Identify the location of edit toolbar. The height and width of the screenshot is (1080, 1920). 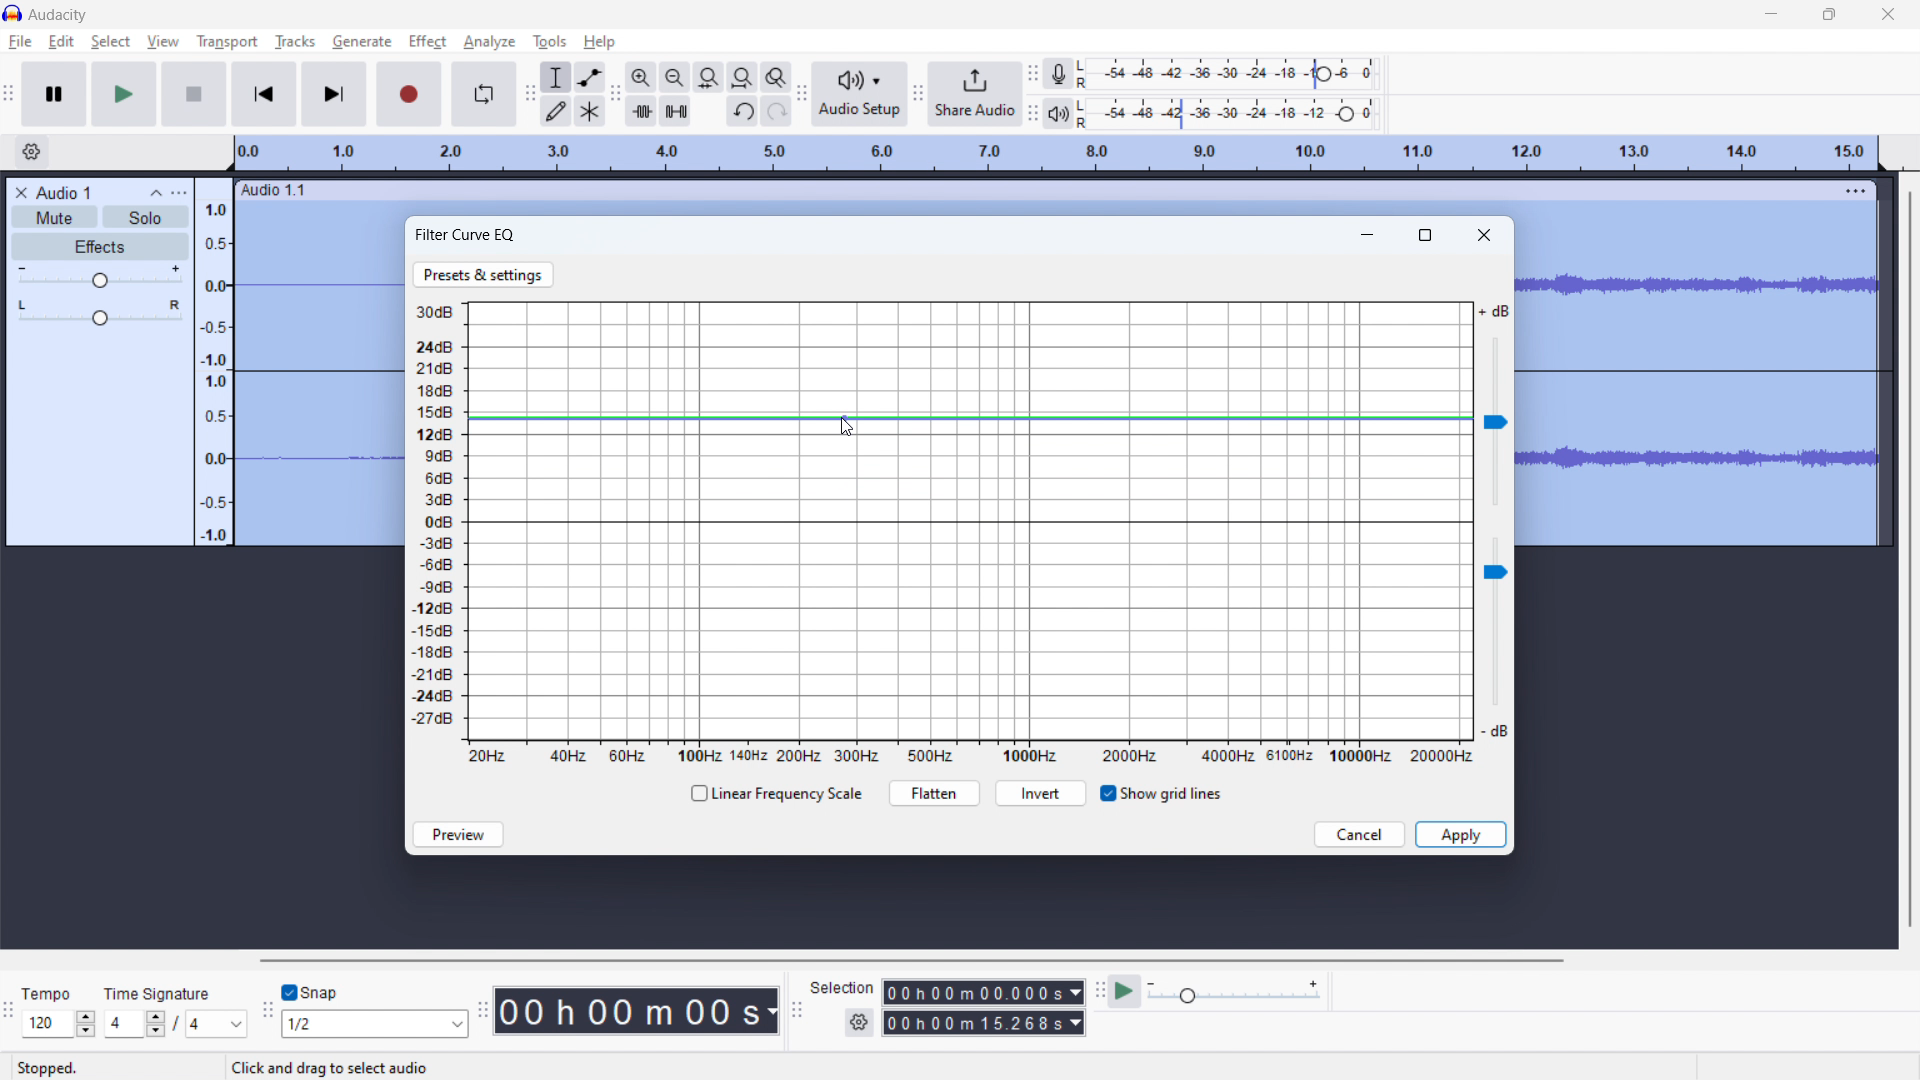
(615, 94).